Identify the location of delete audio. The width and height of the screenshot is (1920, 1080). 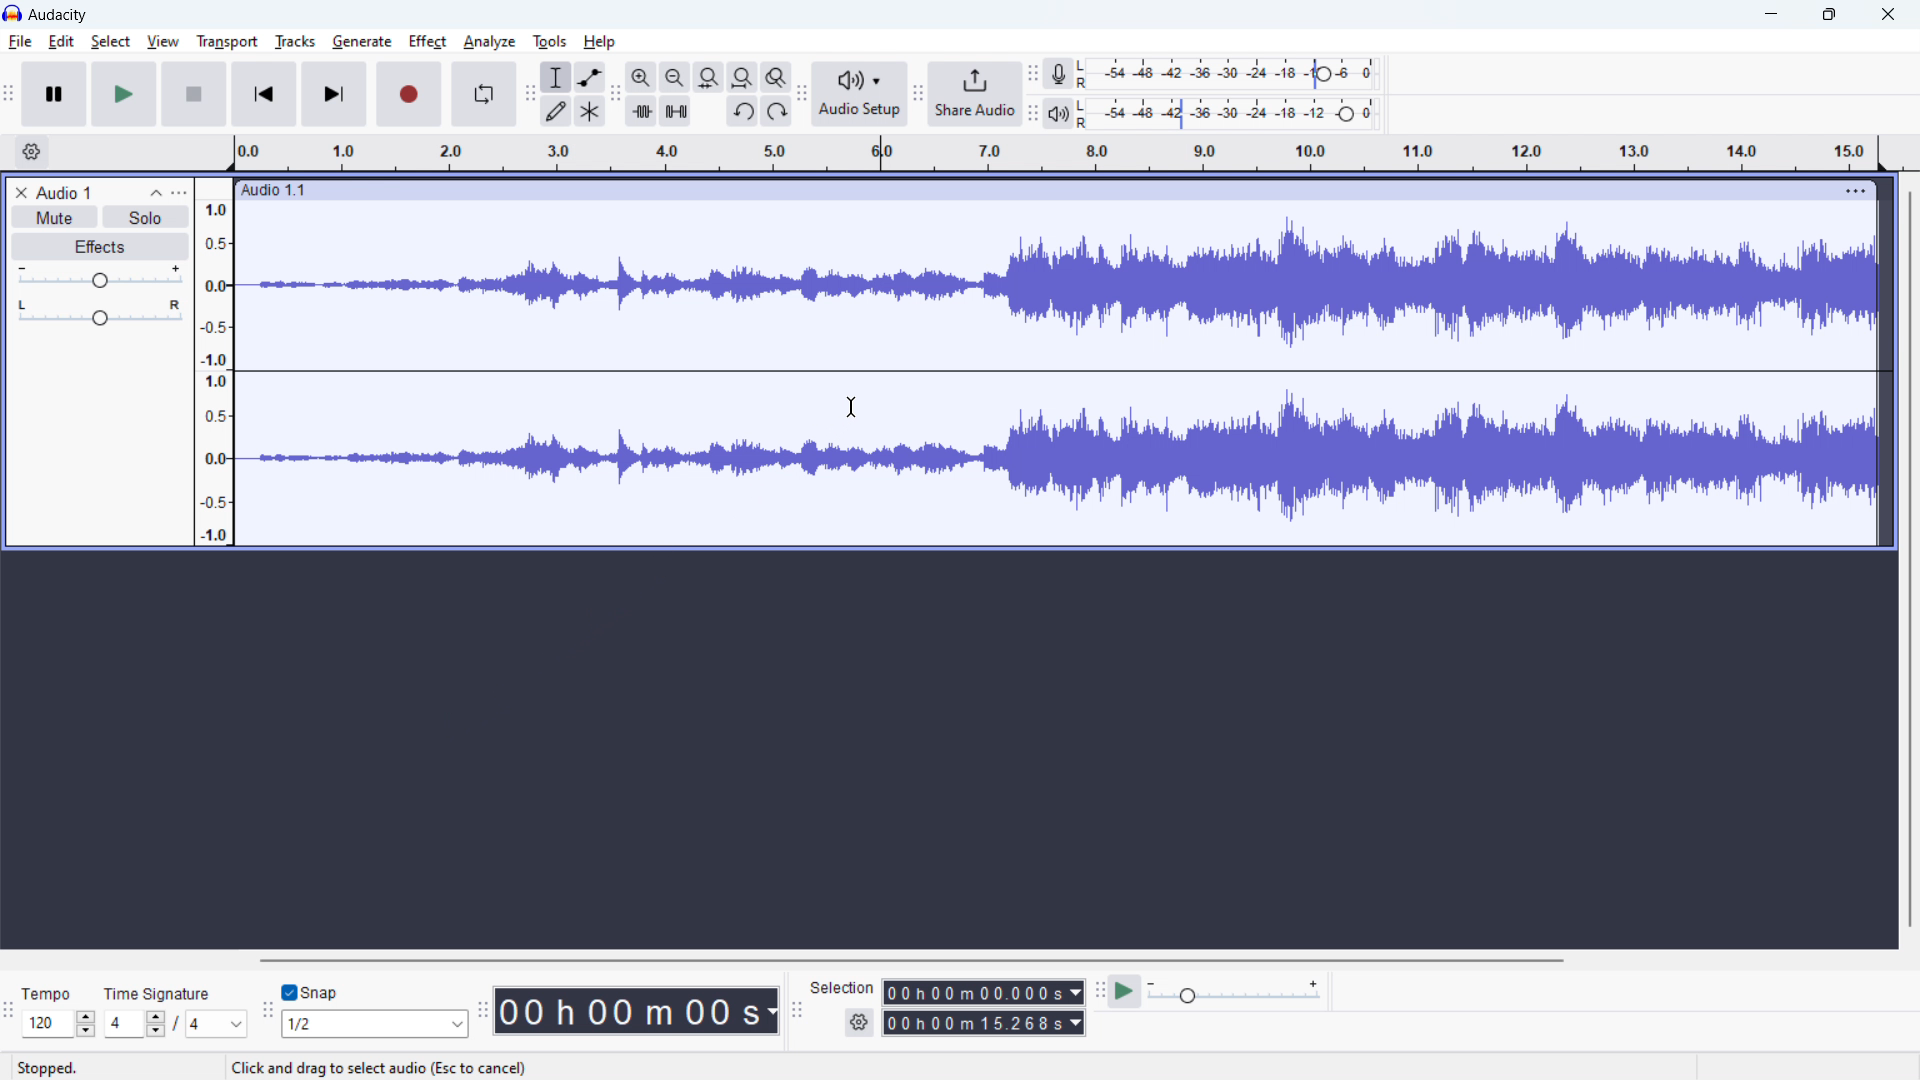
(20, 193).